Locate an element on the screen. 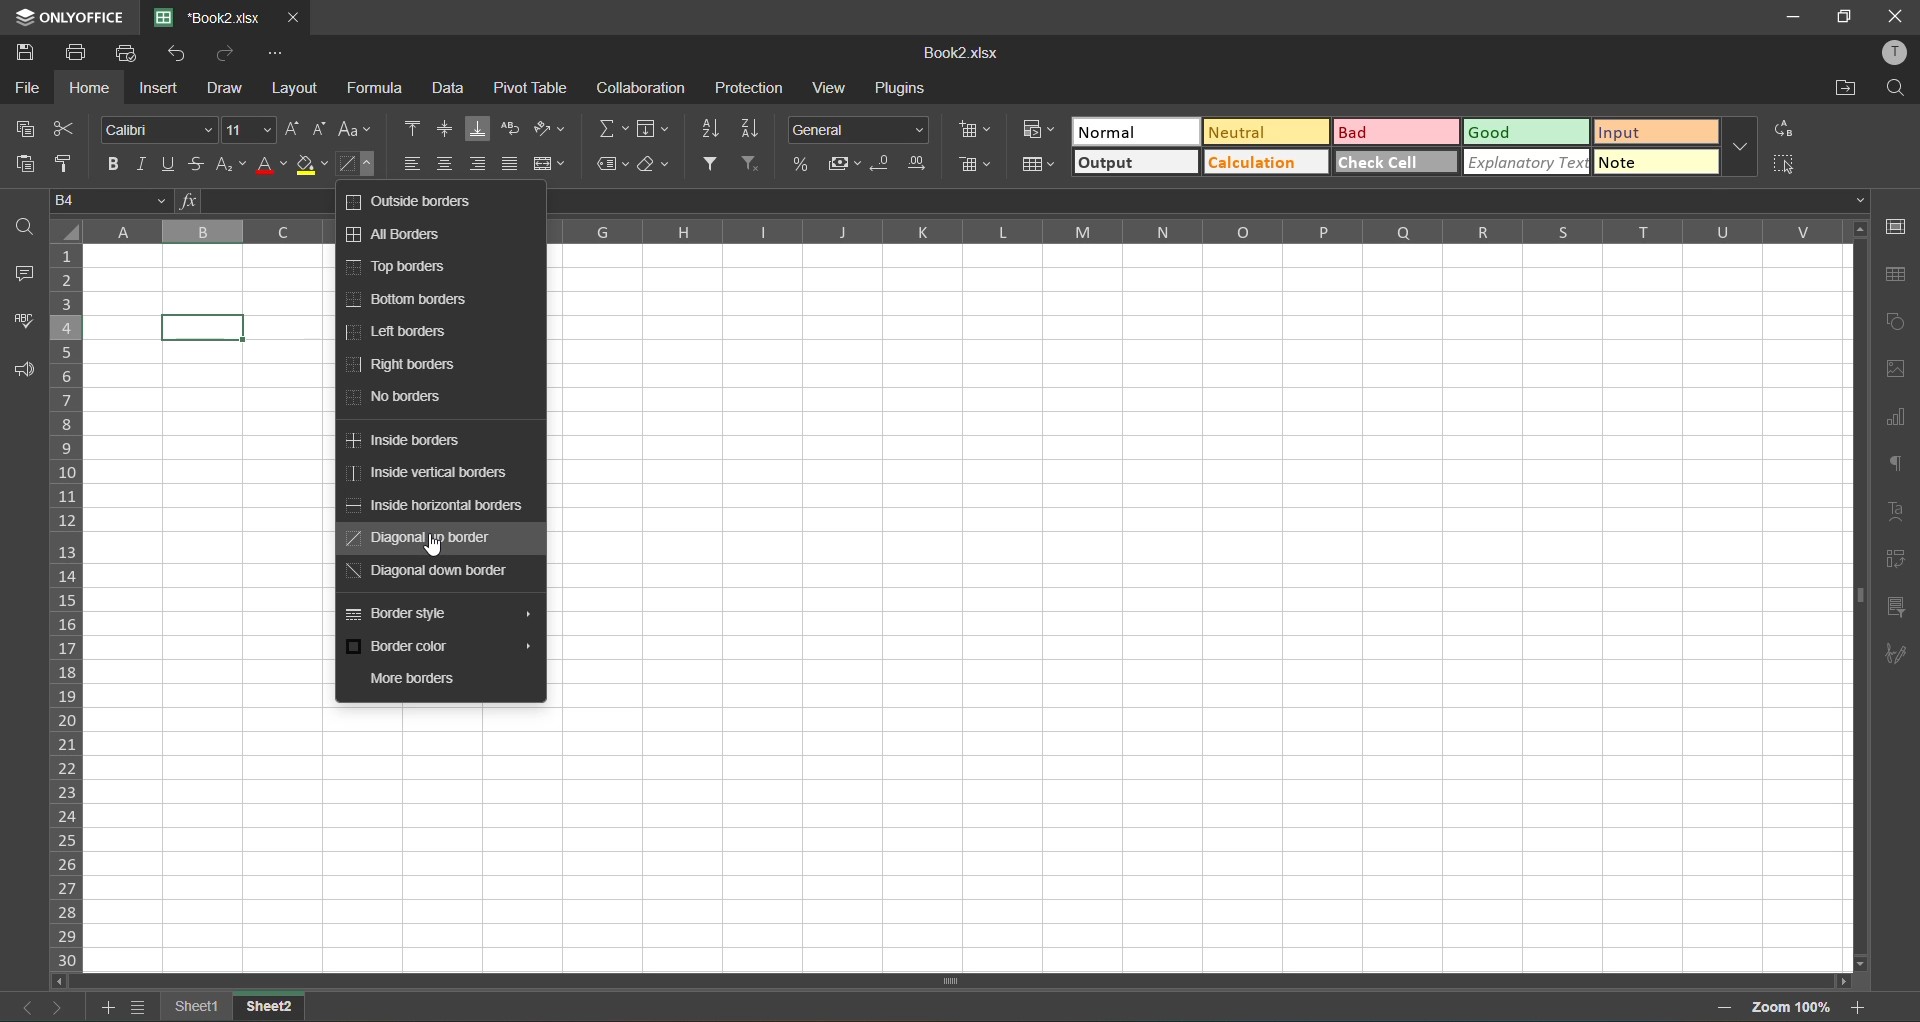  only office is located at coordinates (68, 15).